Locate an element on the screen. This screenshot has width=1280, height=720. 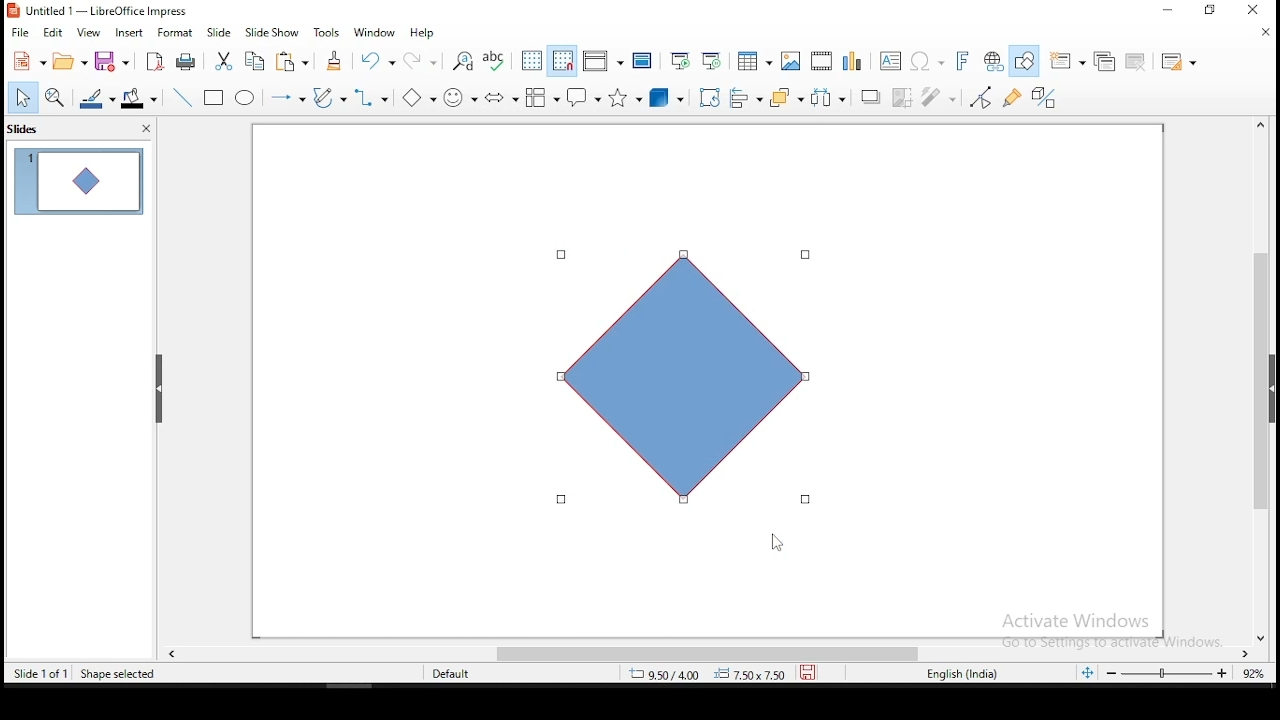
image is located at coordinates (794, 60).